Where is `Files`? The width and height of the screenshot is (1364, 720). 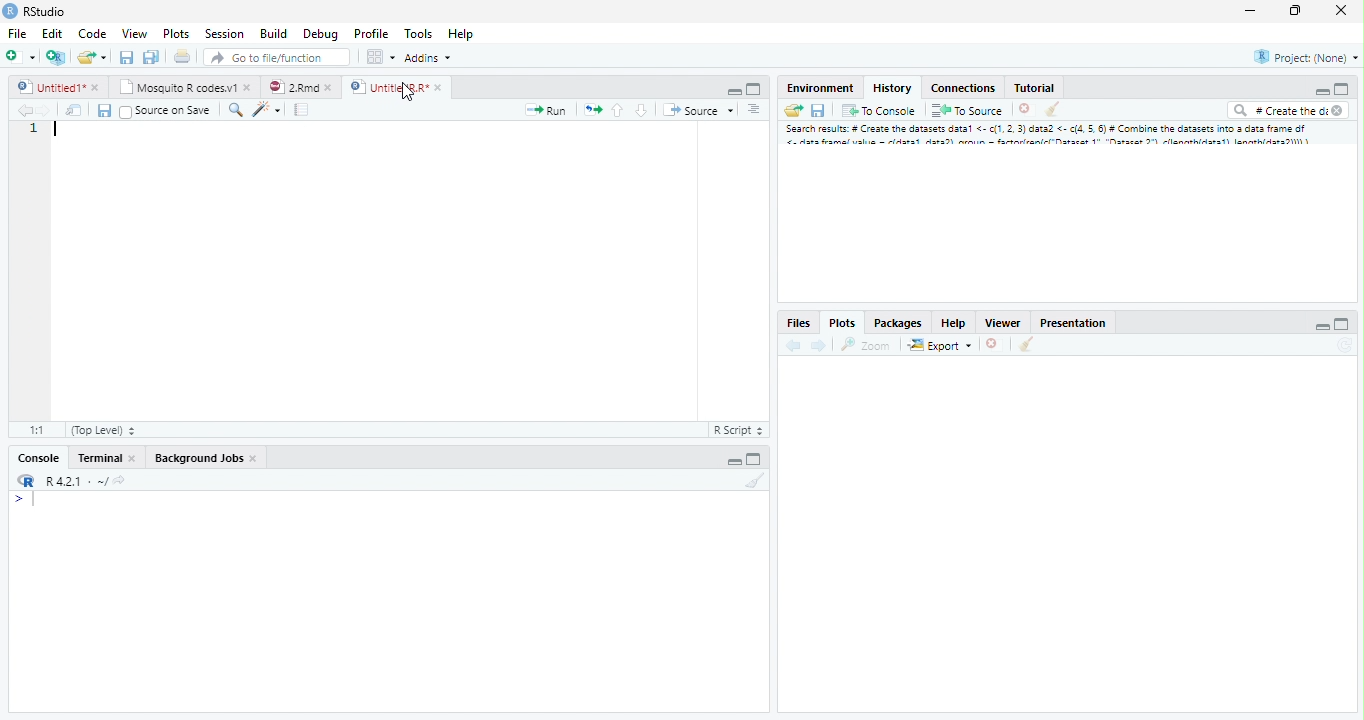
Files is located at coordinates (798, 321).